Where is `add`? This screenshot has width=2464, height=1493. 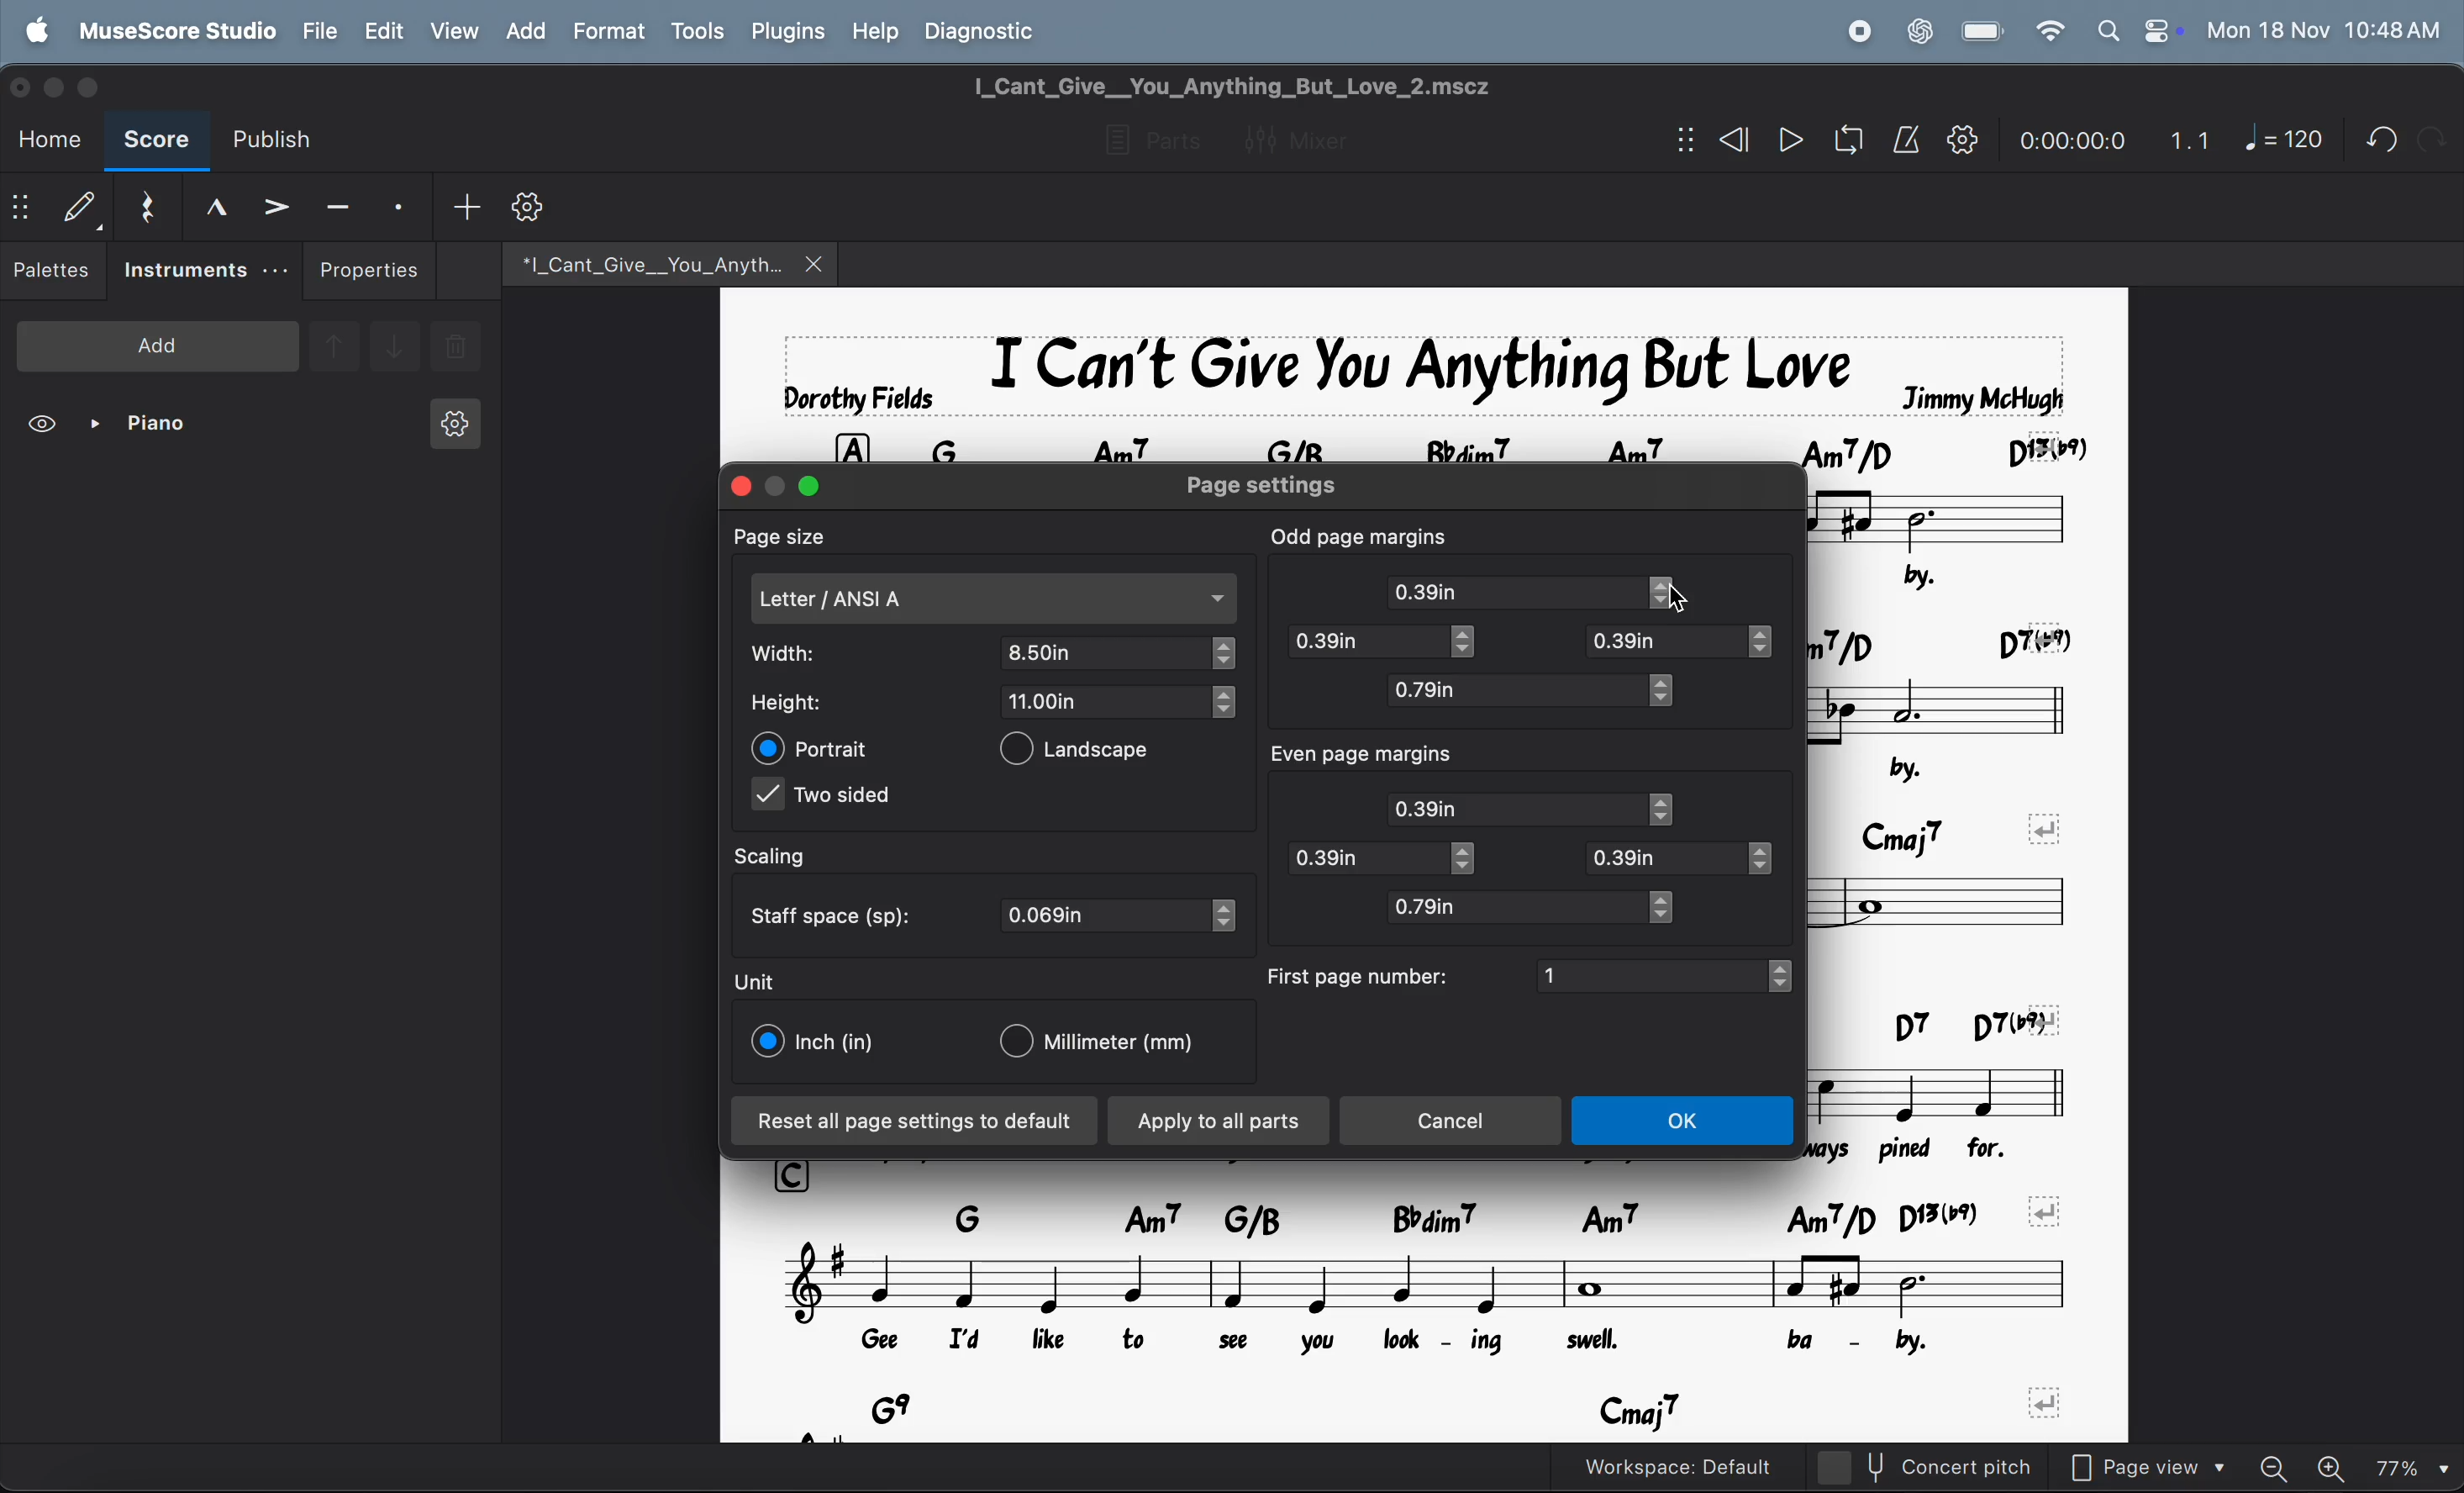 add is located at coordinates (524, 30).